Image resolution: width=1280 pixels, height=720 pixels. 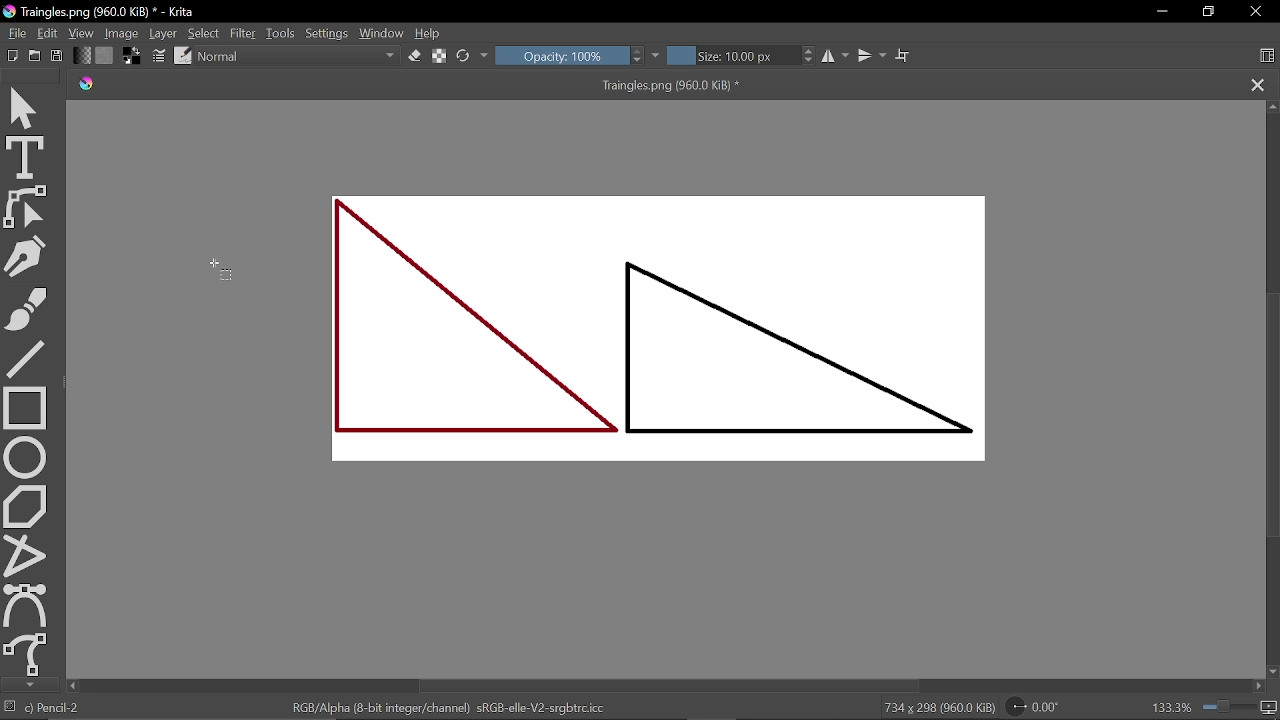 I want to click on Polygon tool, so click(x=28, y=505).